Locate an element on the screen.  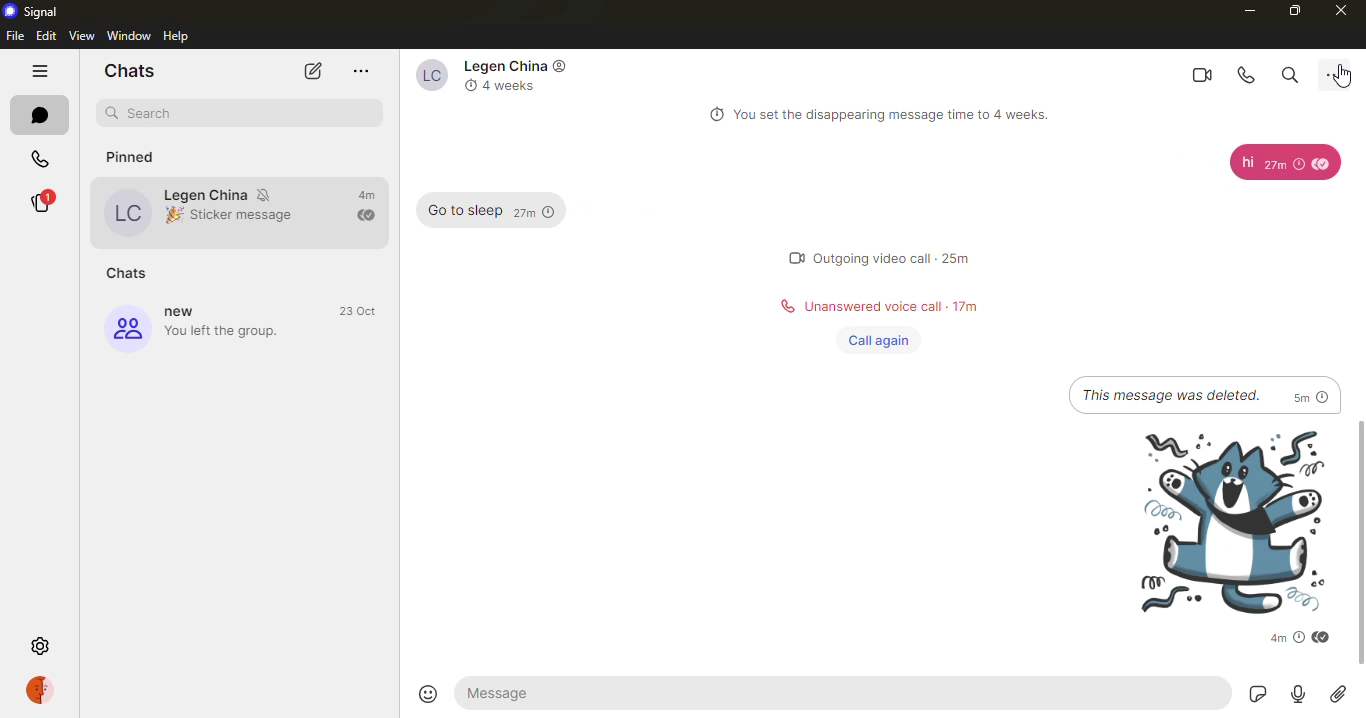
message is located at coordinates (1242, 163).